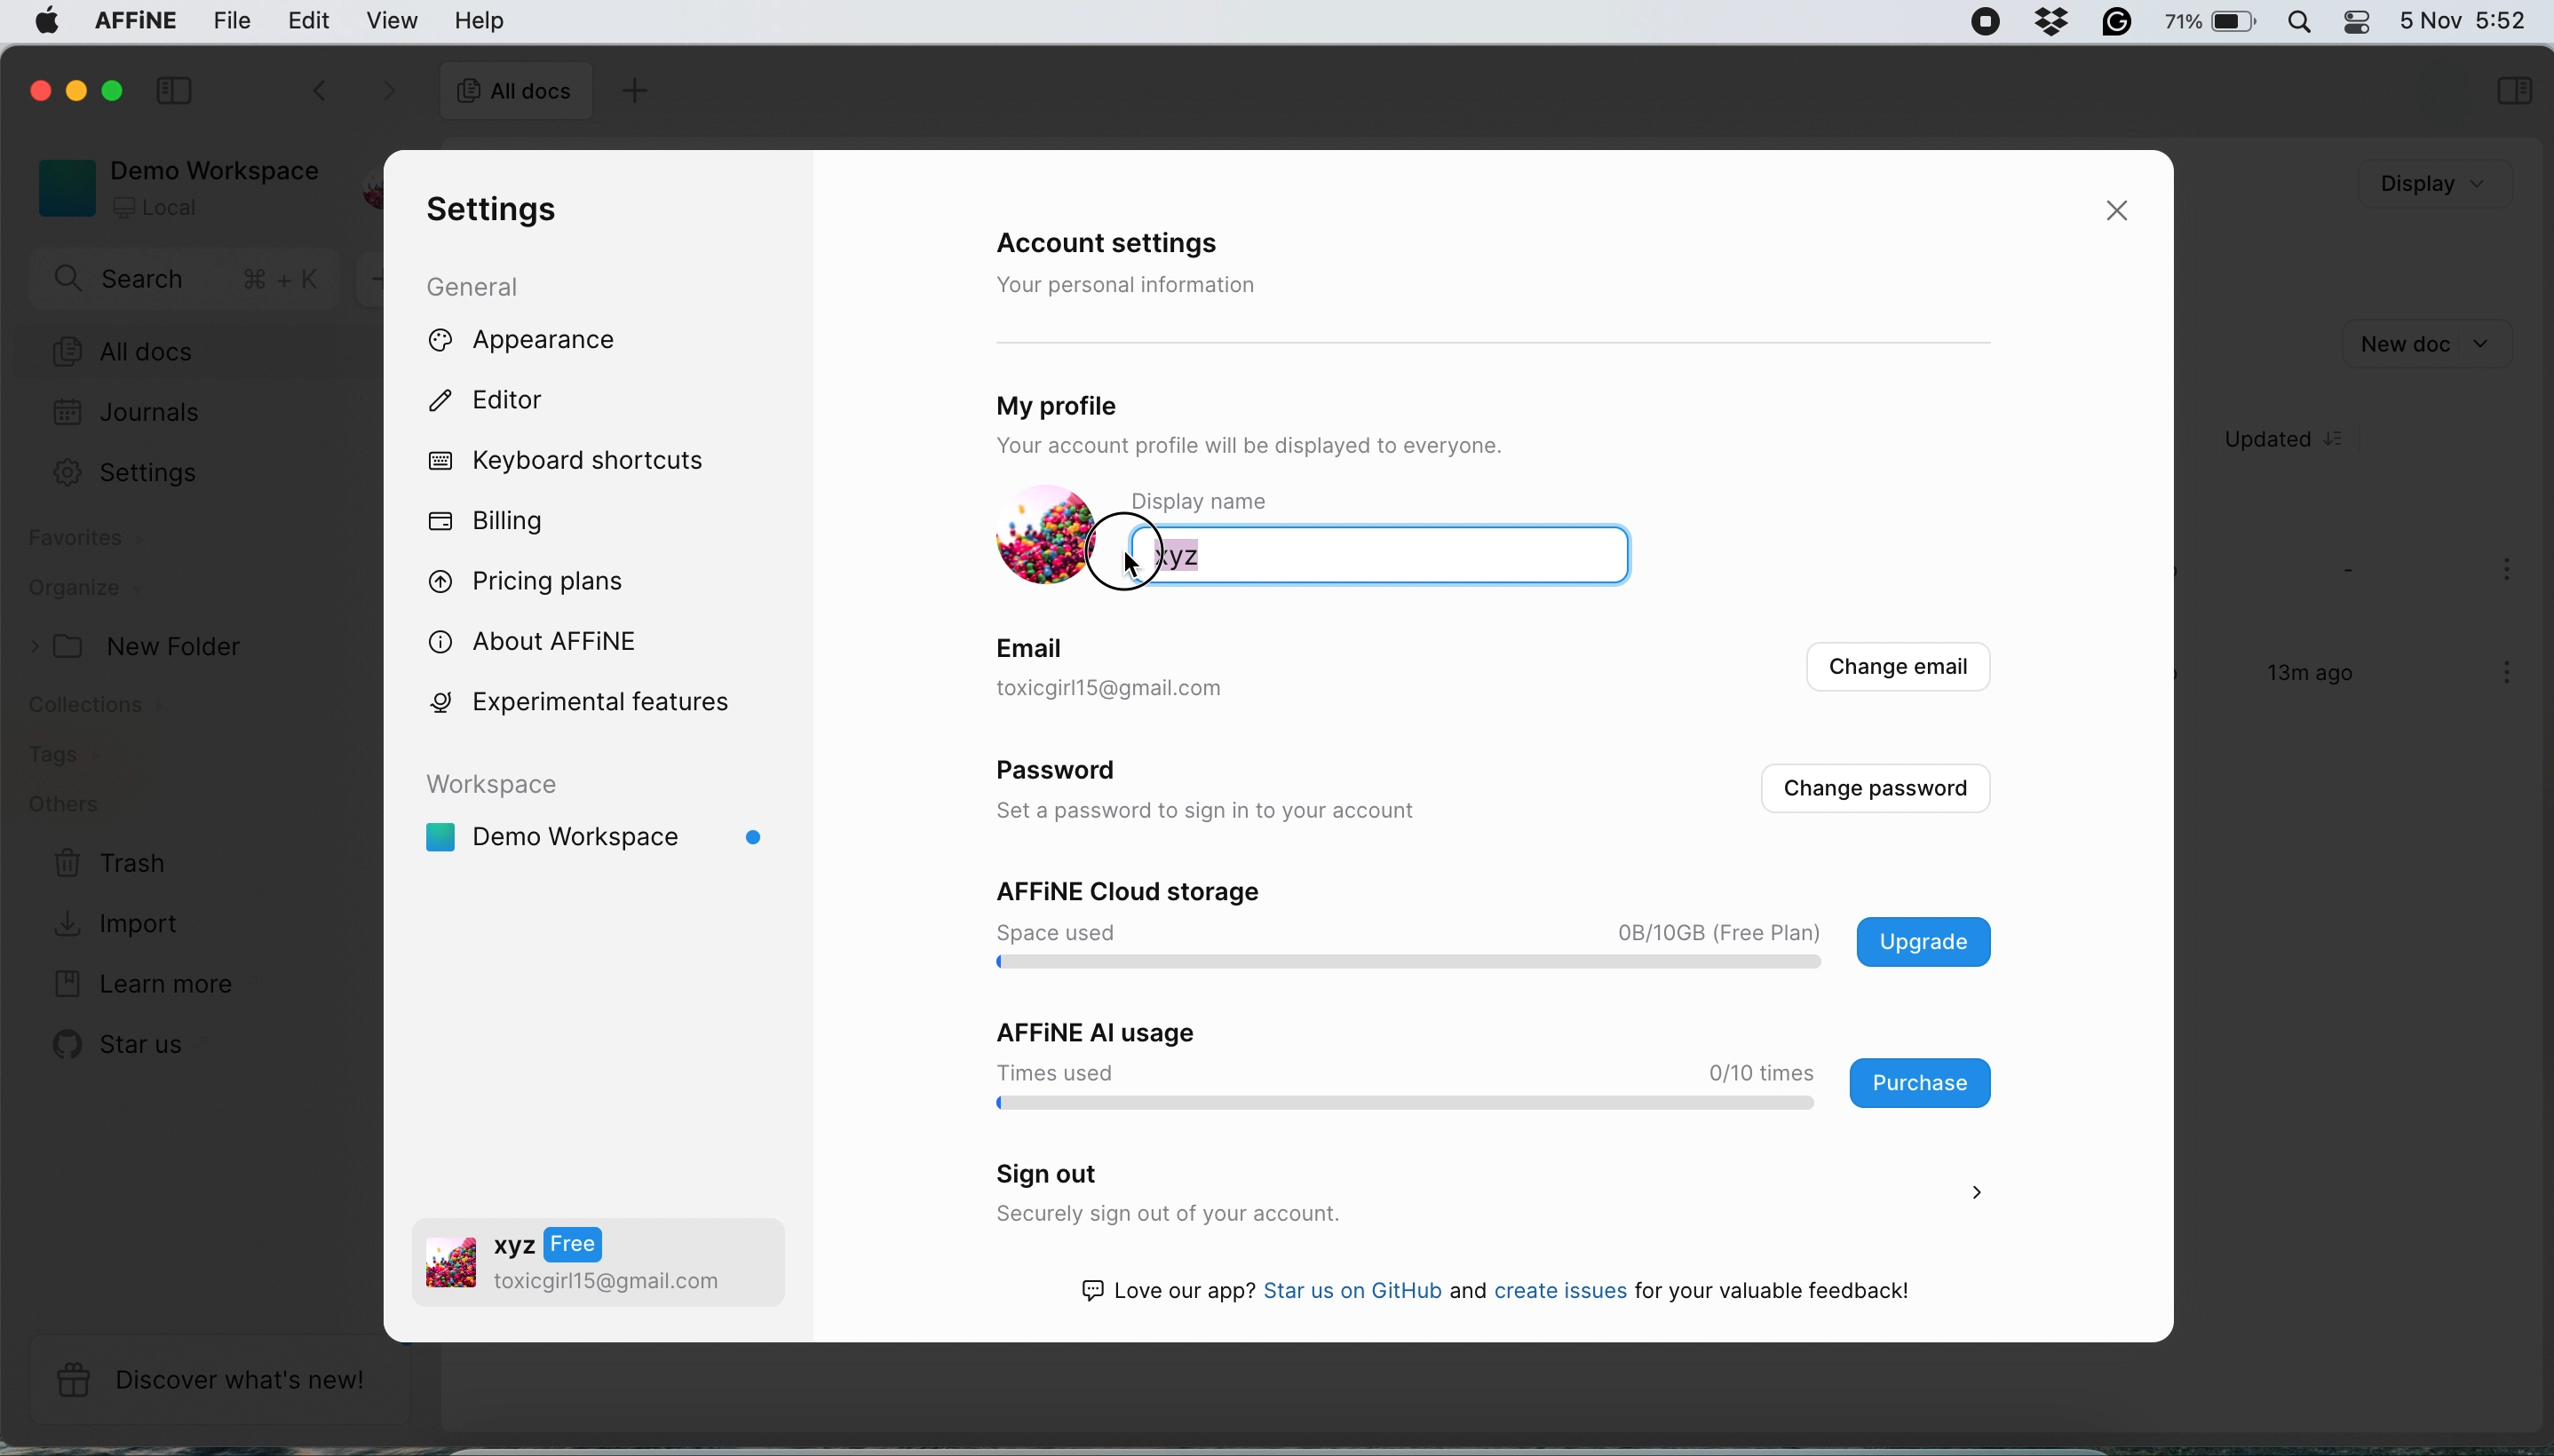  What do you see at coordinates (1483, 1064) in the screenshot?
I see `affine ai usage` at bounding box center [1483, 1064].